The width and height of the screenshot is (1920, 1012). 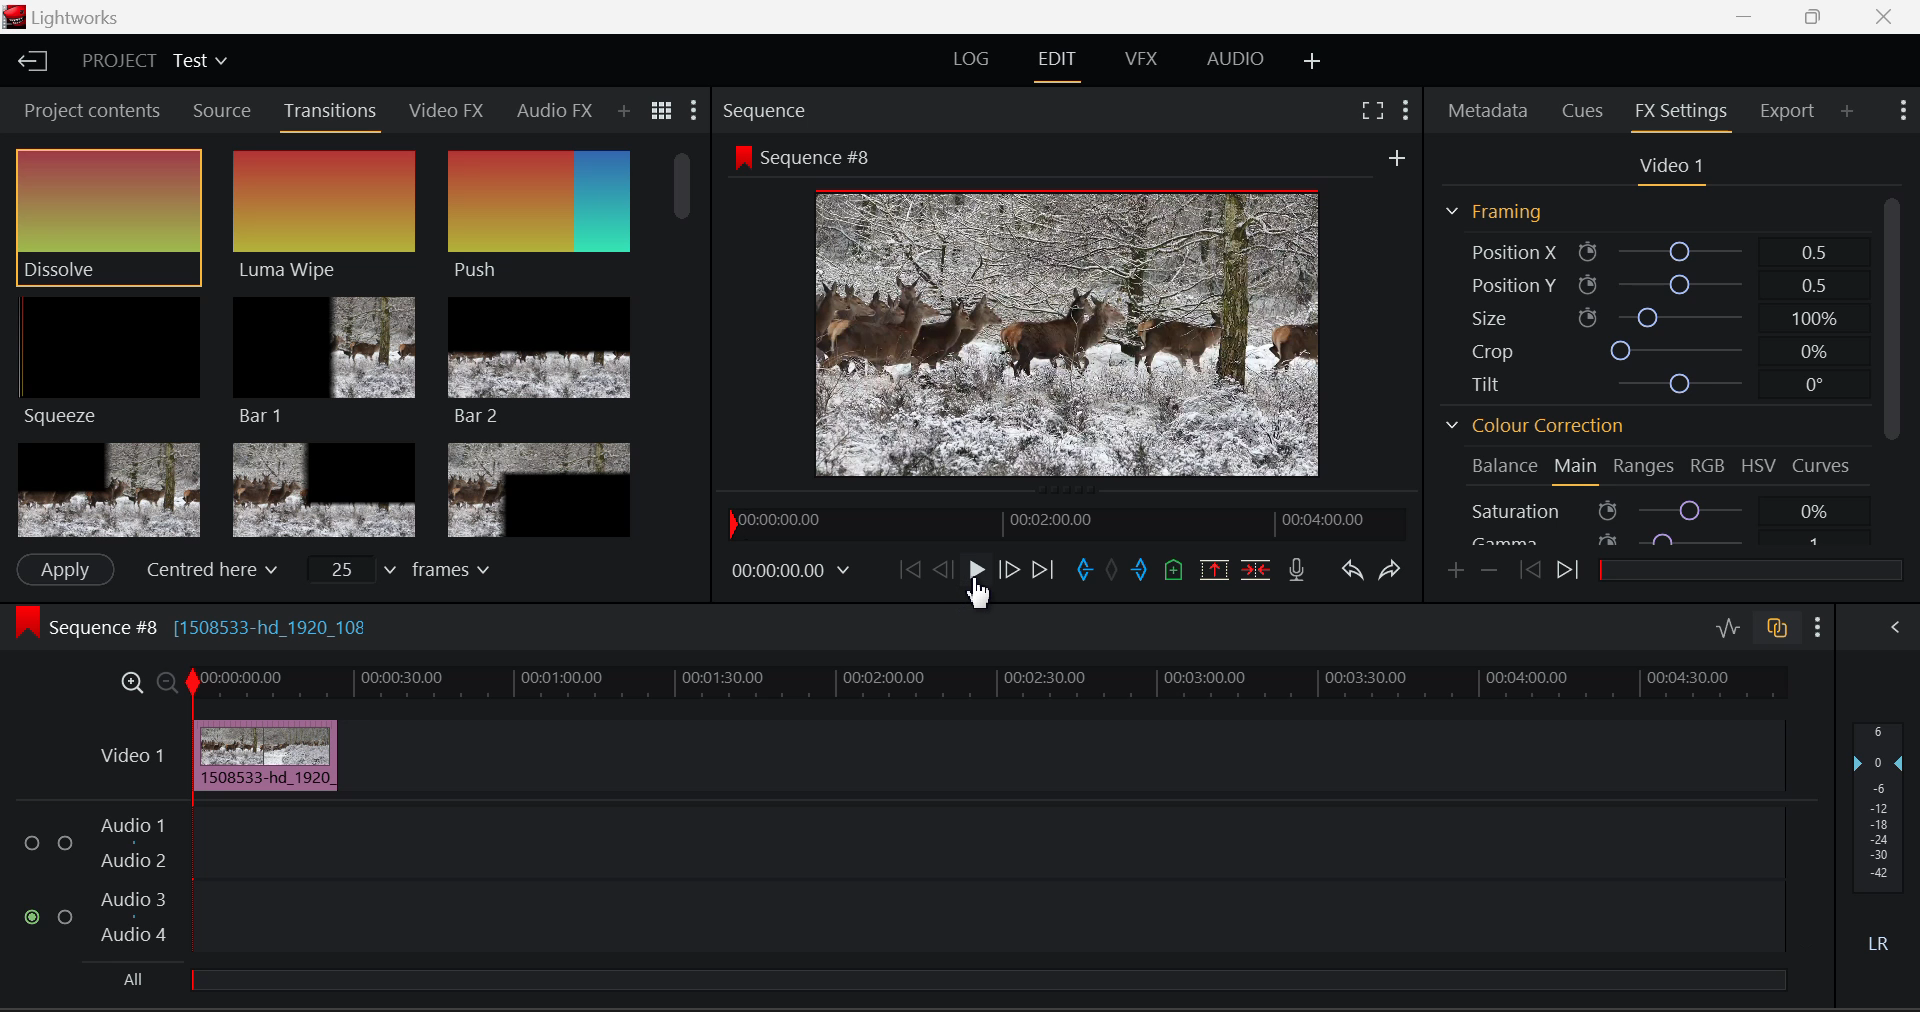 What do you see at coordinates (1577, 469) in the screenshot?
I see `Main` at bounding box center [1577, 469].